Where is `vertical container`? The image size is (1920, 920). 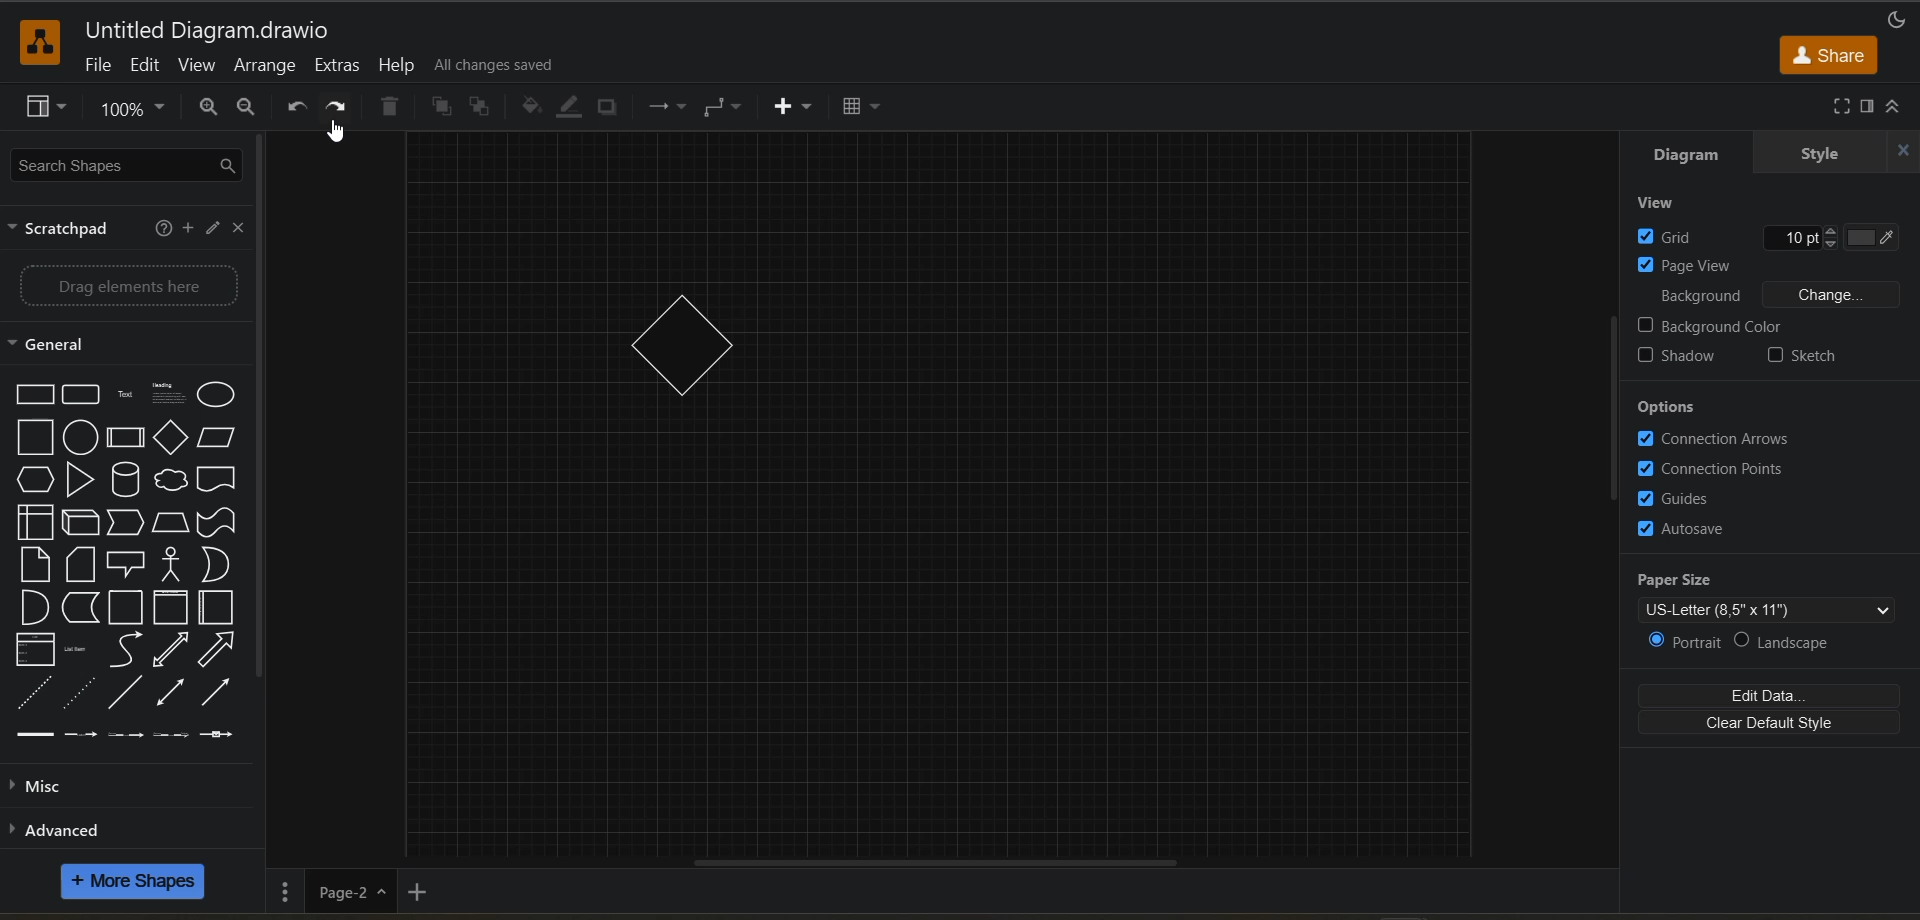
vertical container is located at coordinates (167, 609).